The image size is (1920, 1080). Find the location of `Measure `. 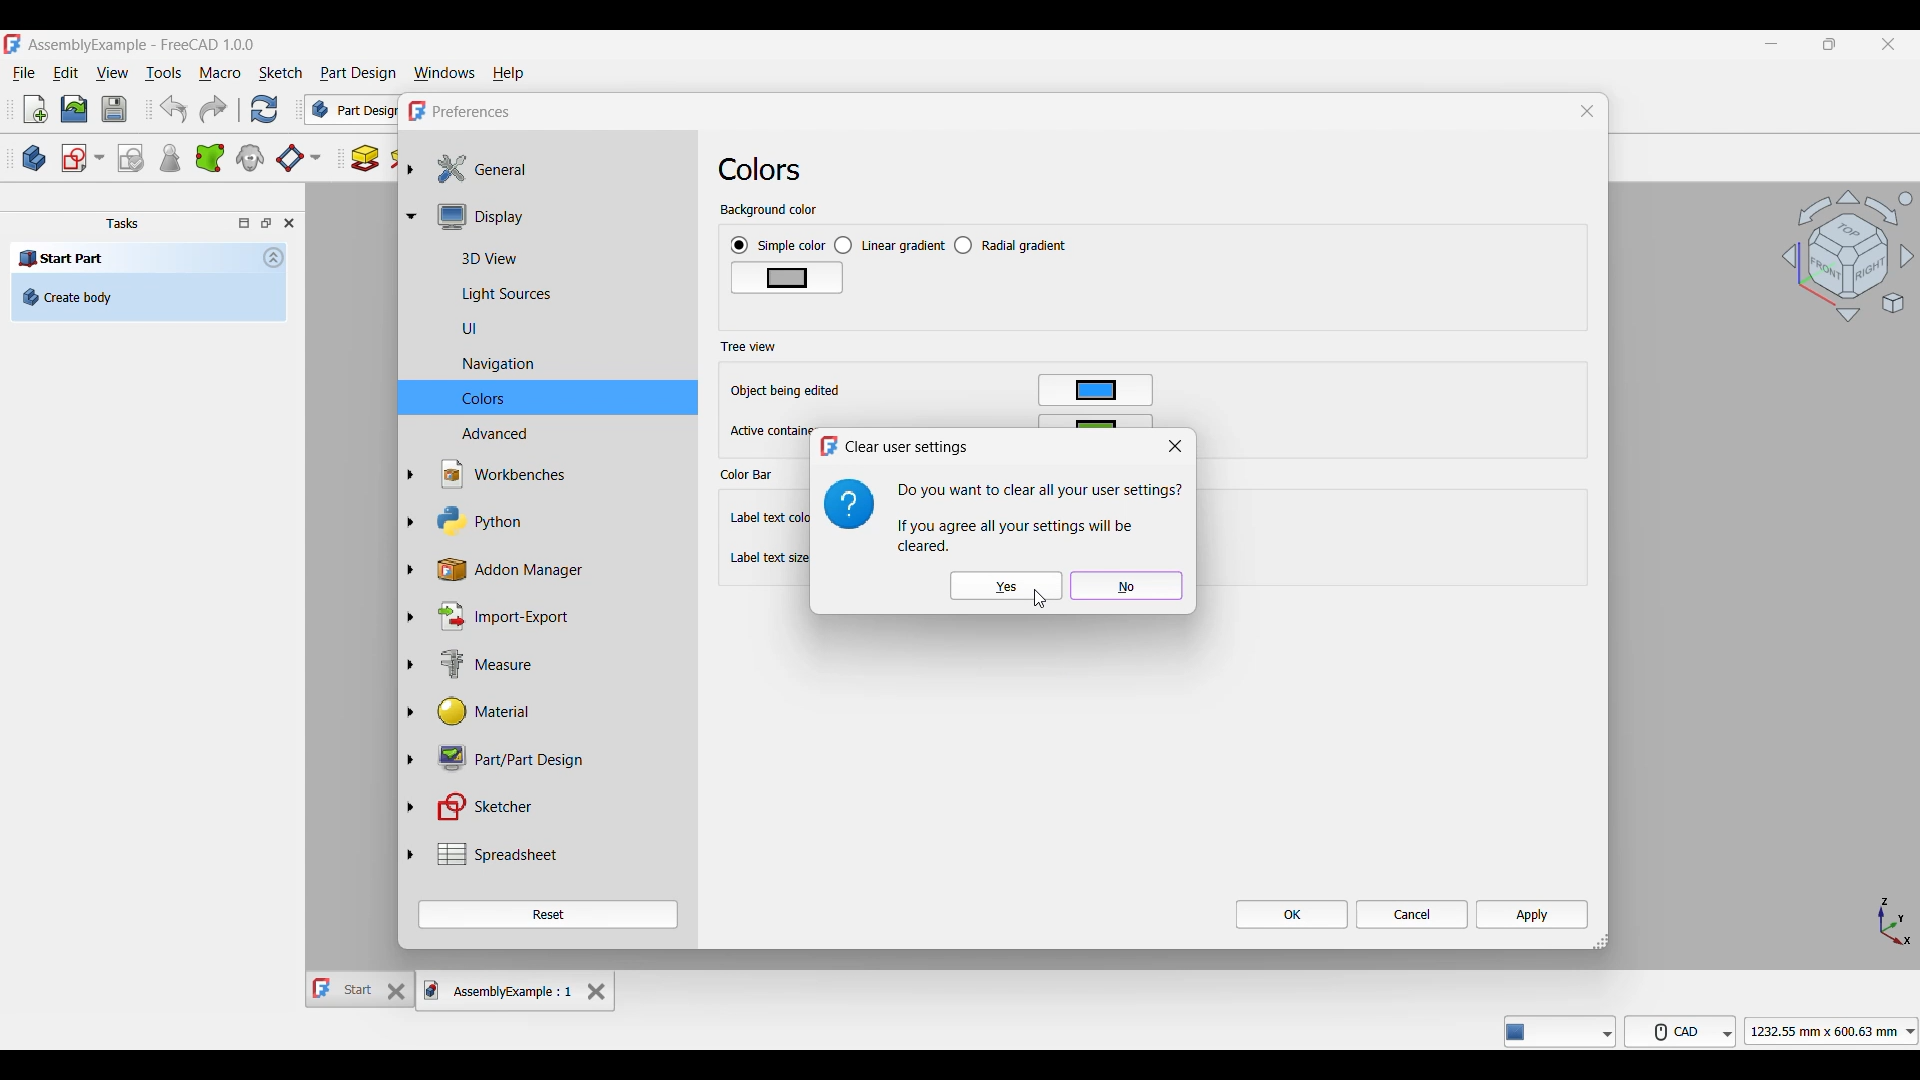

Measure  is located at coordinates (469, 663).